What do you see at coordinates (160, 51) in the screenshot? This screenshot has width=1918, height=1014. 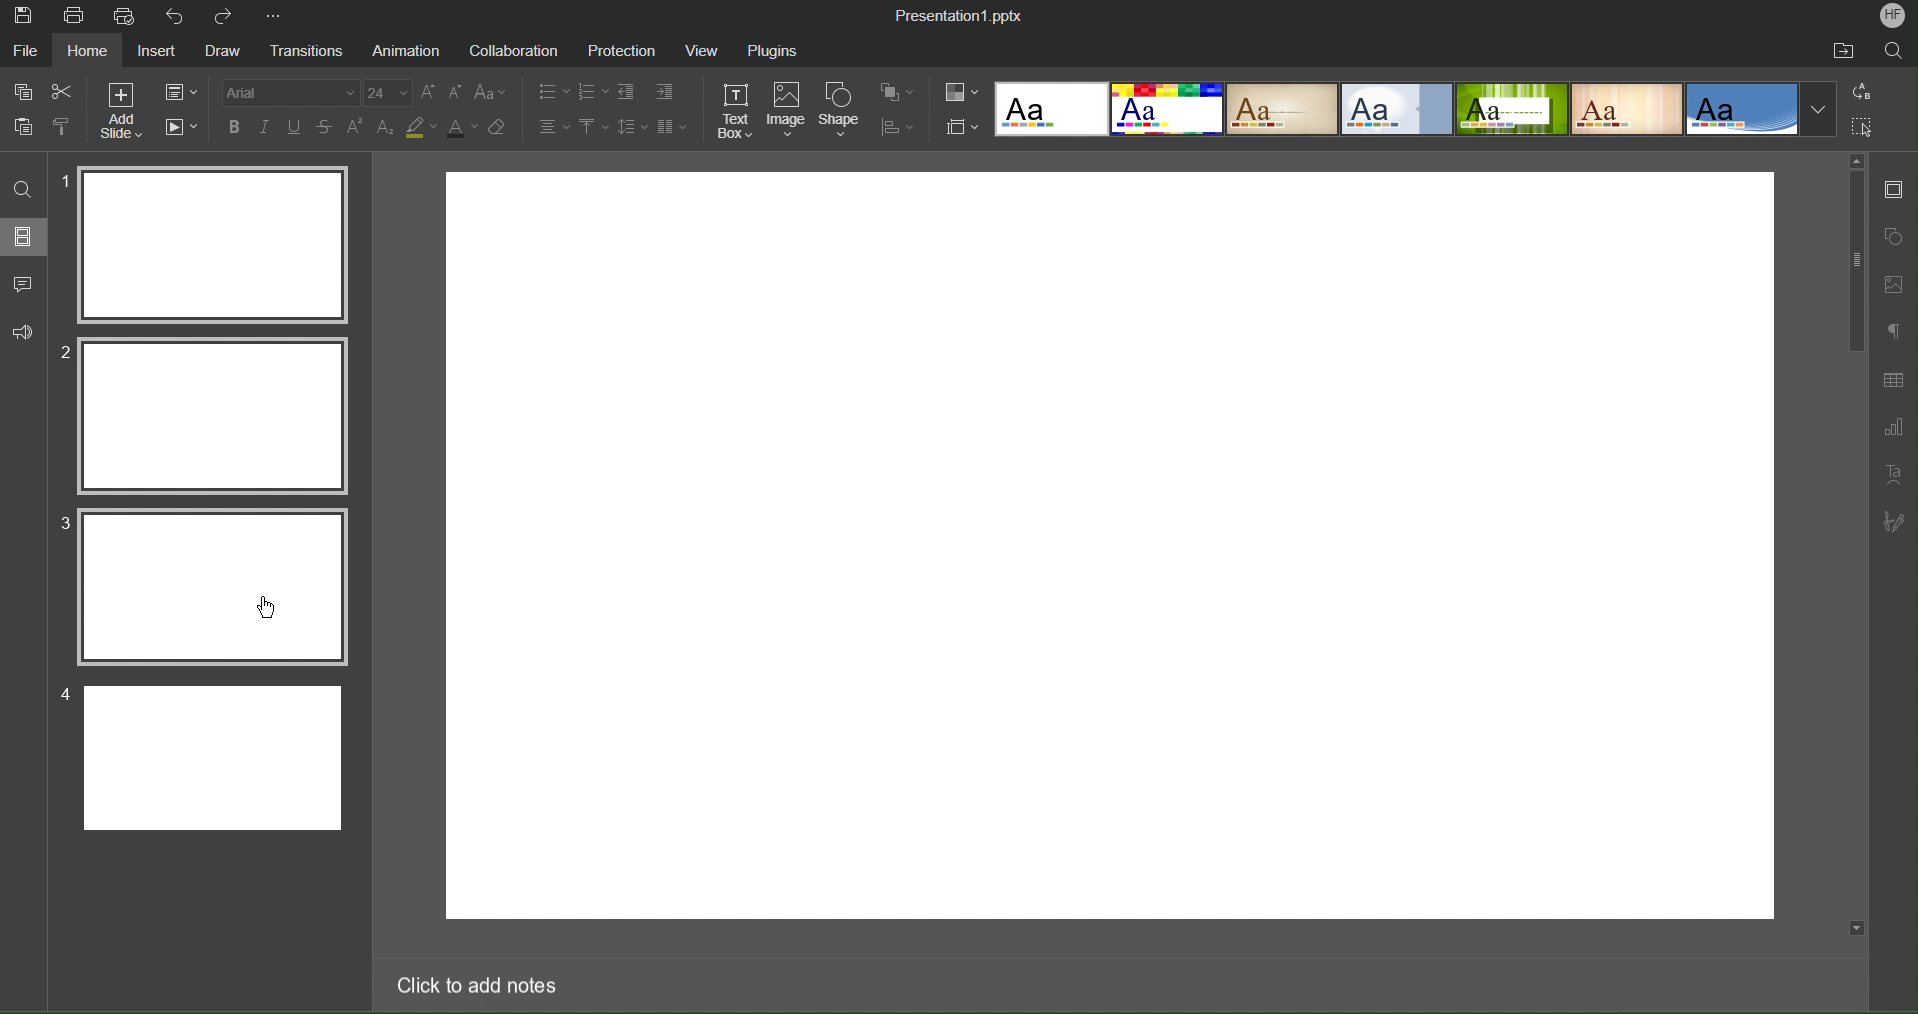 I see `Insert` at bounding box center [160, 51].